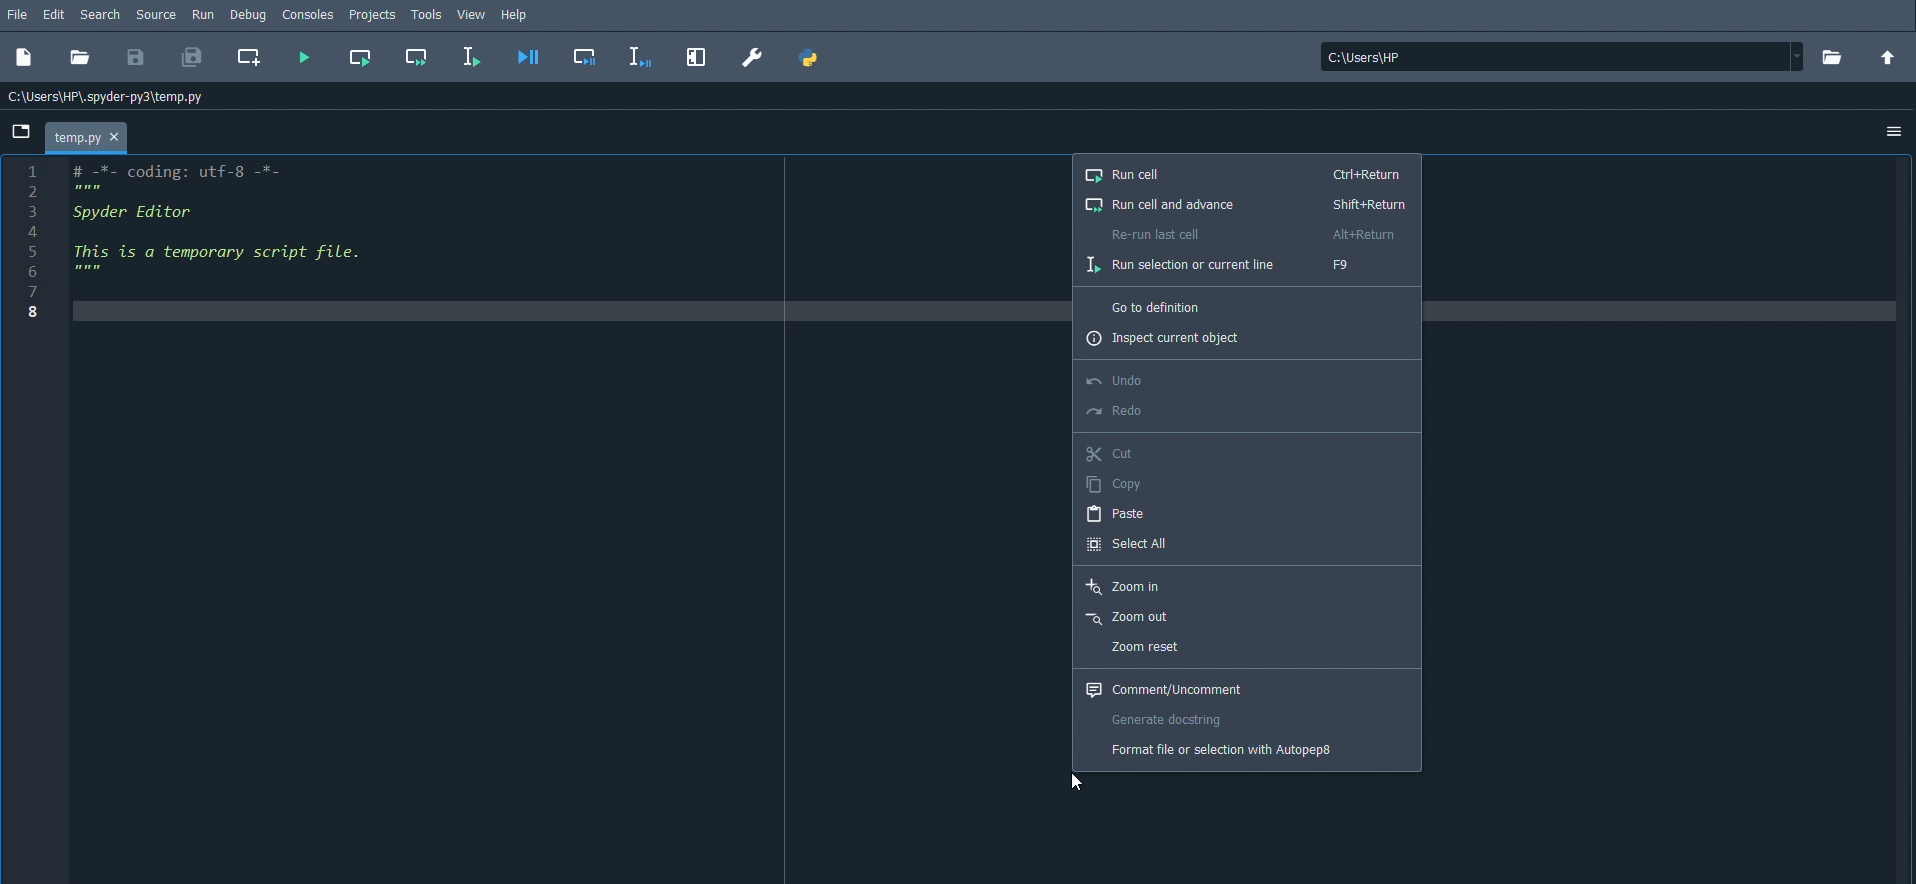  What do you see at coordinates (204, 16) in the screenshot?
I see `Run` at bounding box center [204, 16].